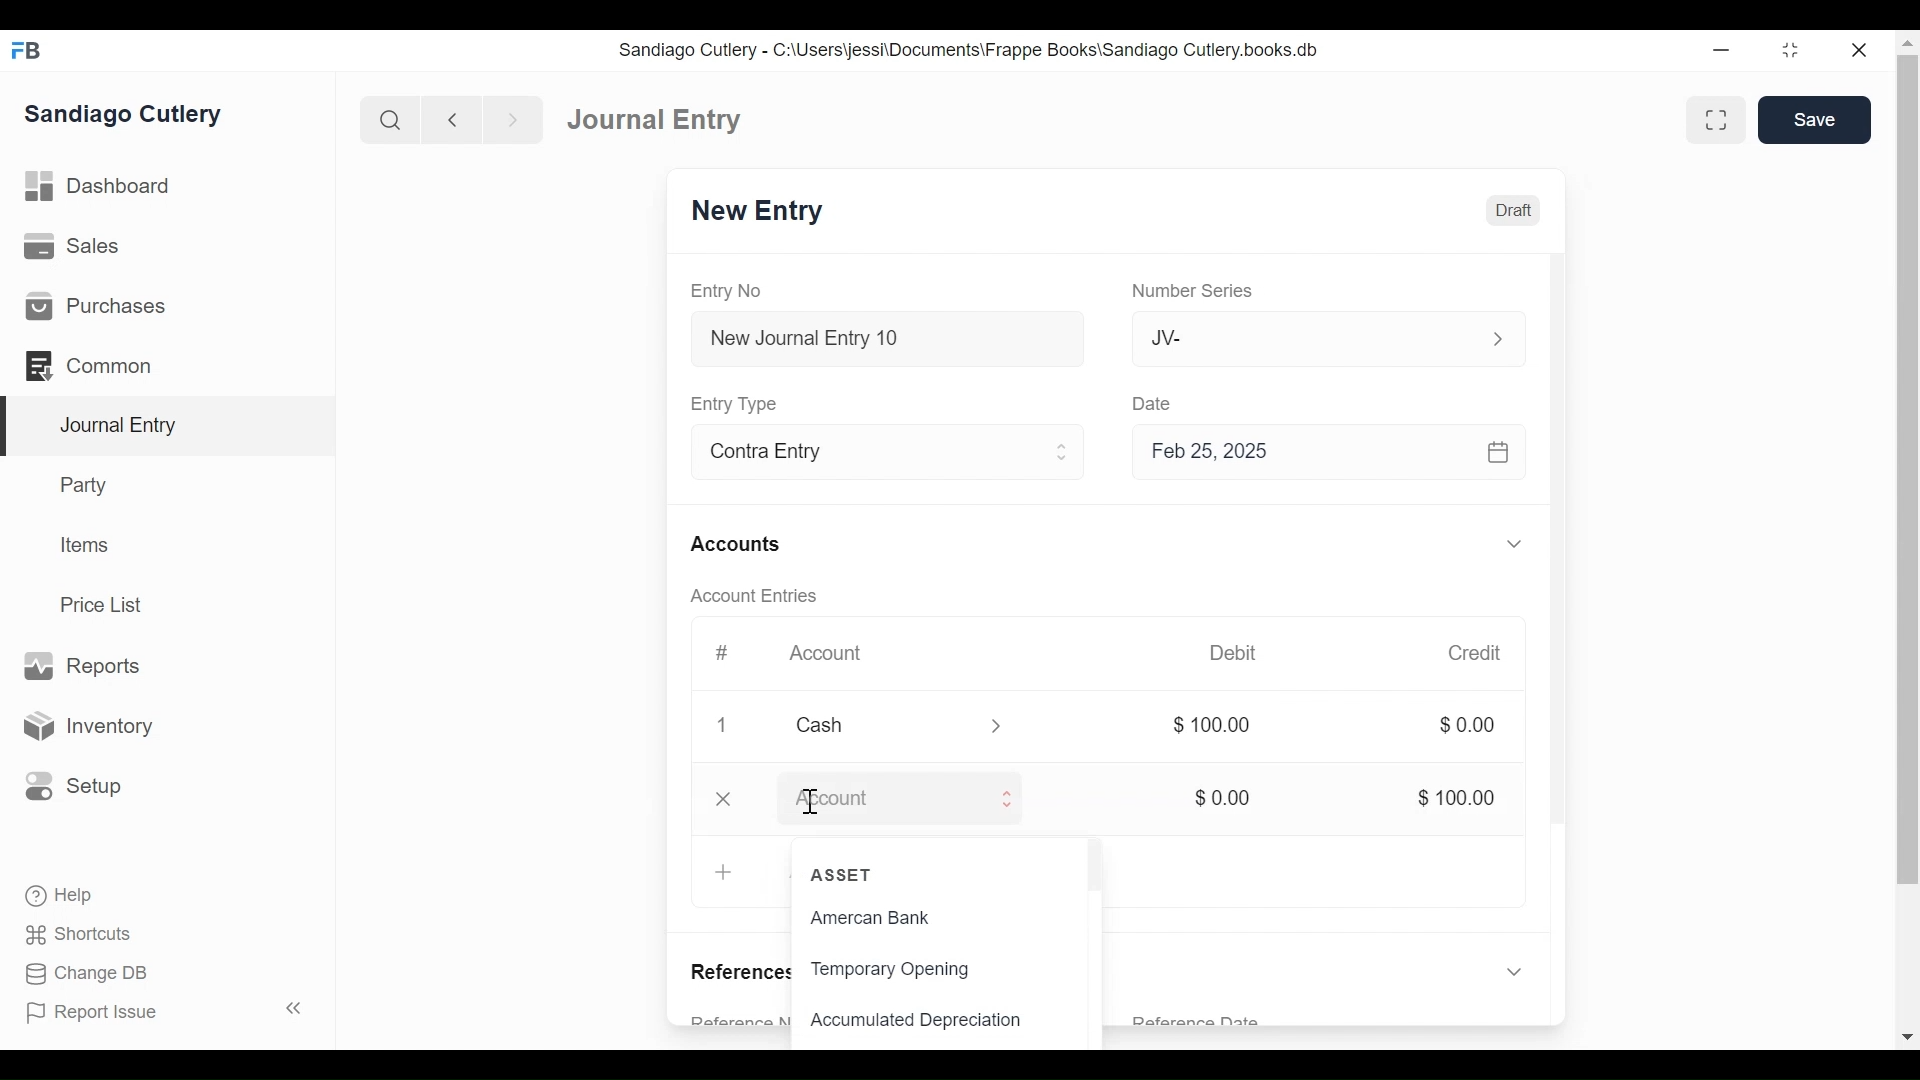 Image resolution: width=1920 pixels, height=1080 pixels. I want to click on Save, so click(1816, 120).